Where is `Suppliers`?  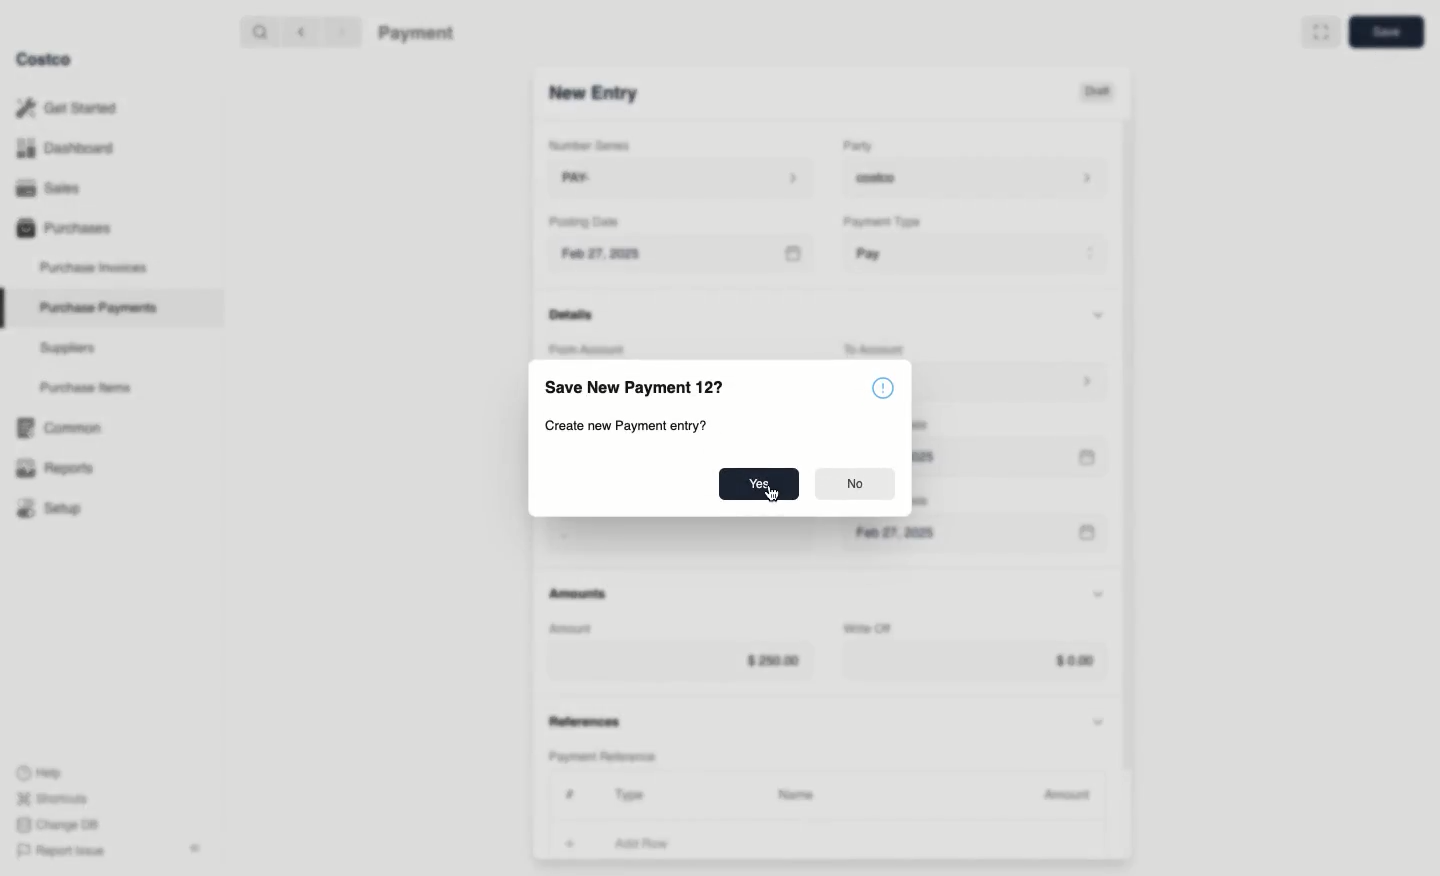
Suppliers is located at coordinates (68, 347).